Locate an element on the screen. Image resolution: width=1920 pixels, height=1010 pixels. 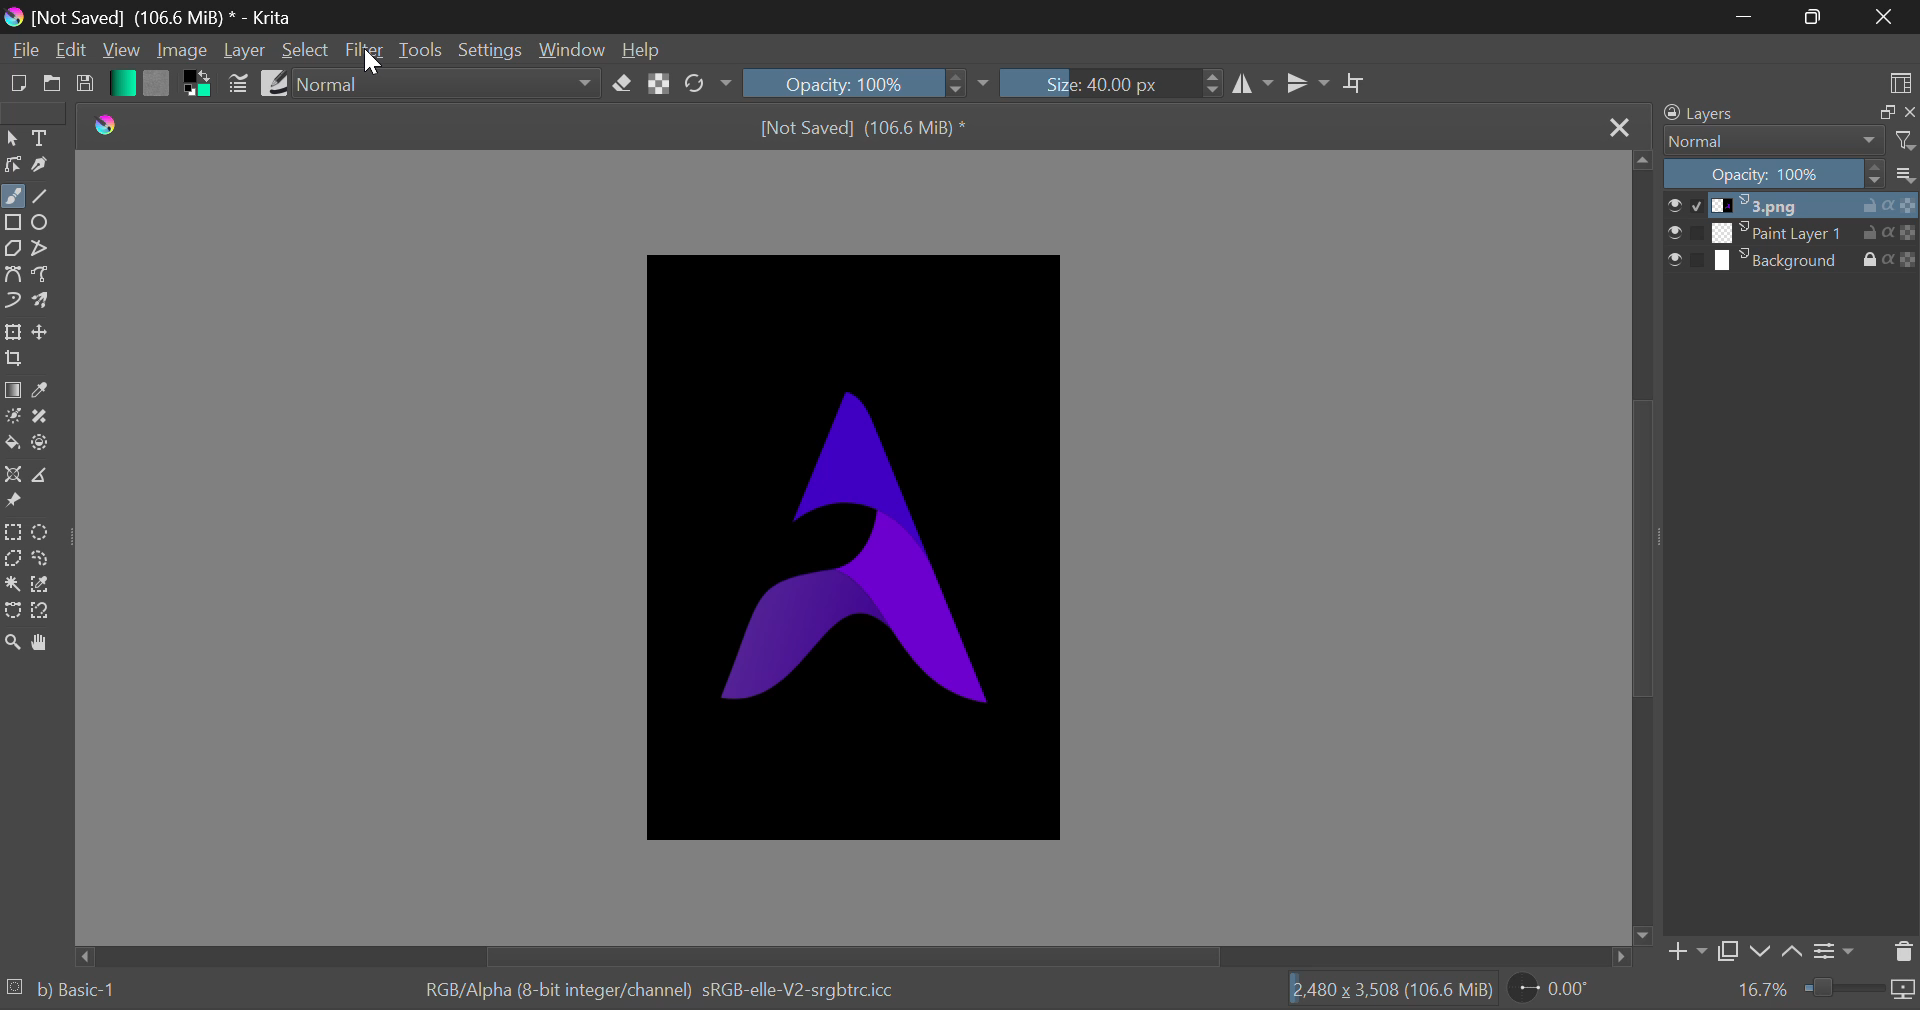
2480 x 3,508 (106.6 MiB) is located at coordinates (1383, 993).